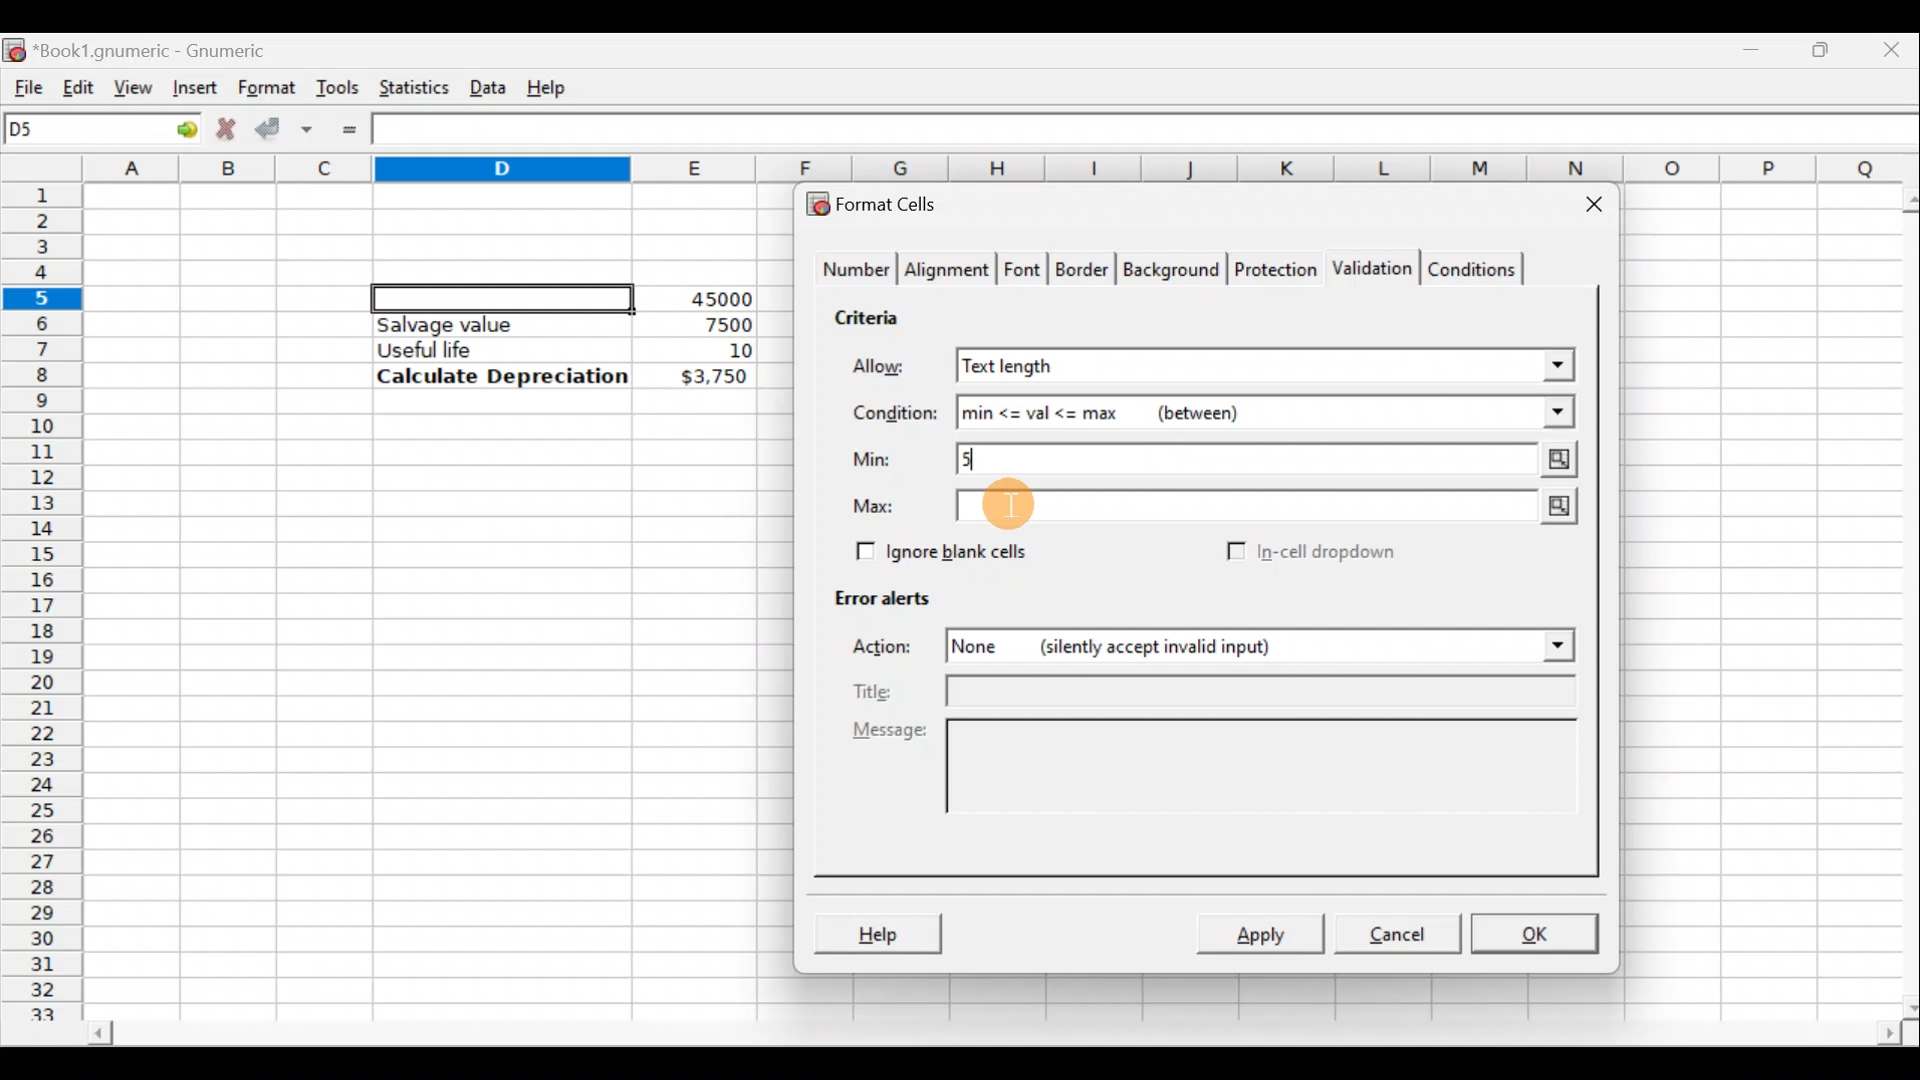 The image size is (1920, 1080). Describe the element at coordinates (1236, 366) in the screenshot. I see `Text length selected` at that location.